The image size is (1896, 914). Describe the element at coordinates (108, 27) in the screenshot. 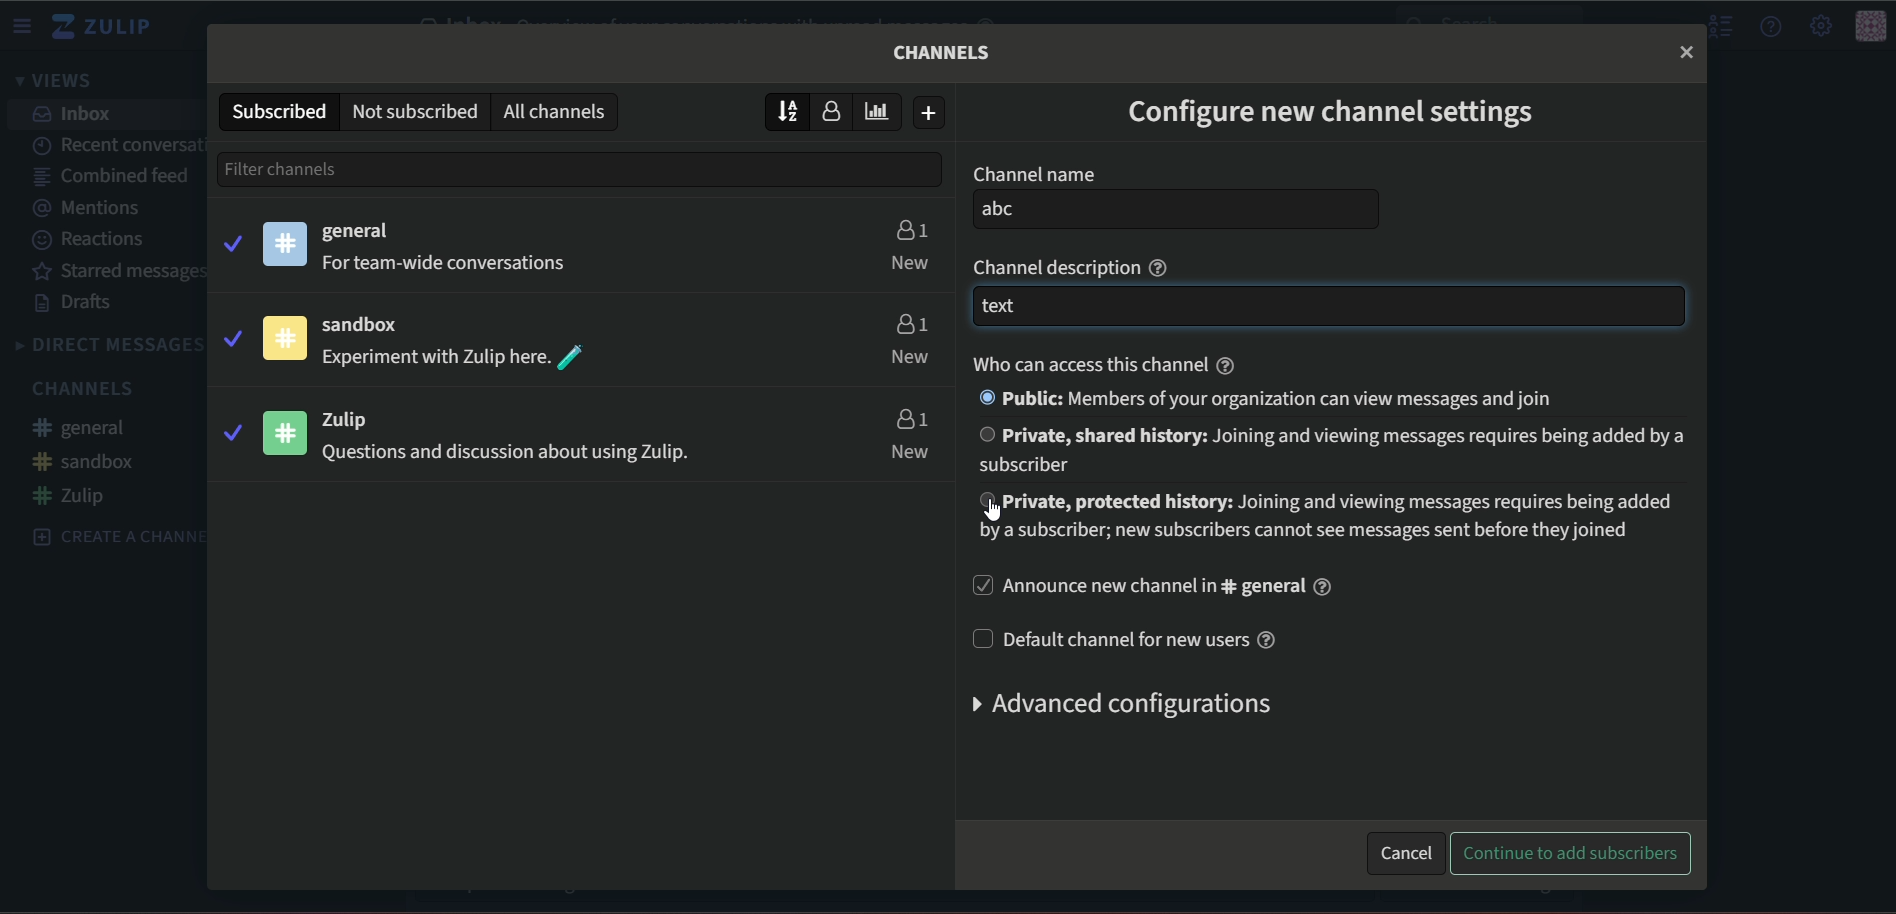

I see `zulip logo` at that location.